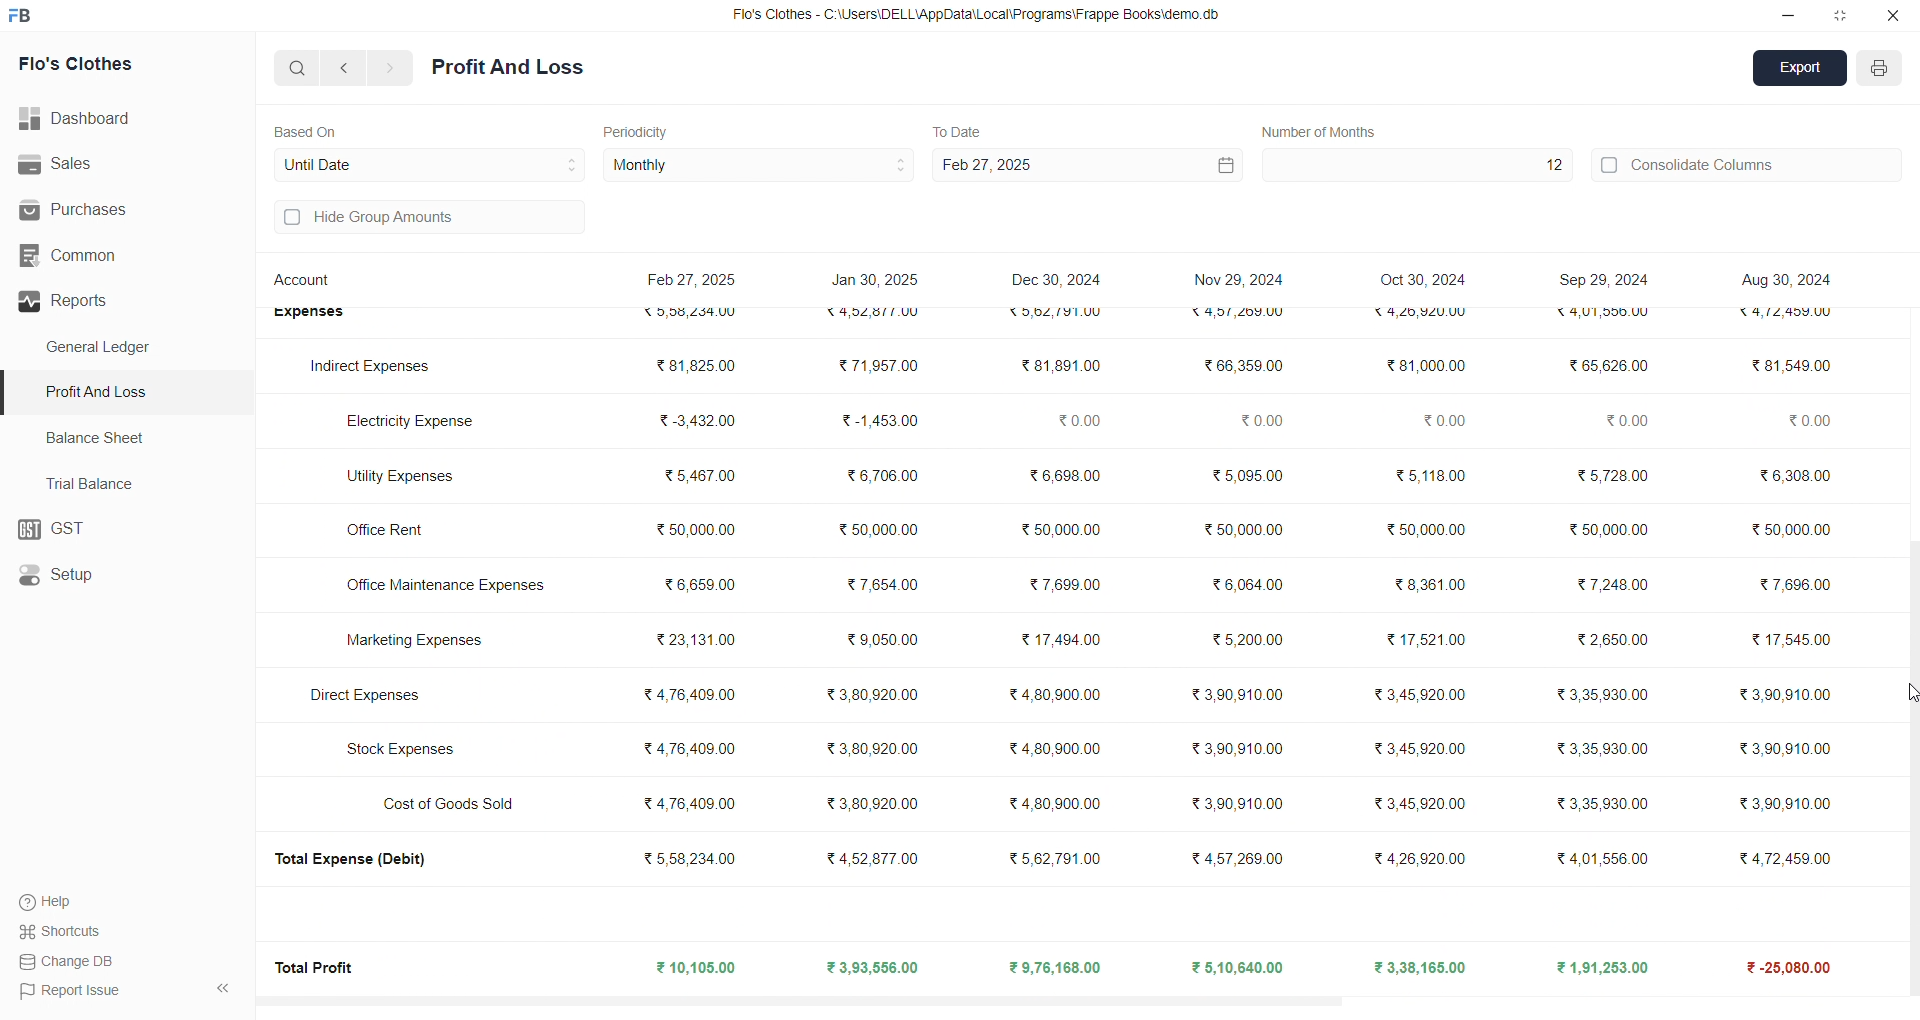 The width and height of the screenshot is (1920, 1020). What do you see at coordinates (880, 860) in the screenshot?
I see `₹4,52,877.00` at bounding box center [880, 860].